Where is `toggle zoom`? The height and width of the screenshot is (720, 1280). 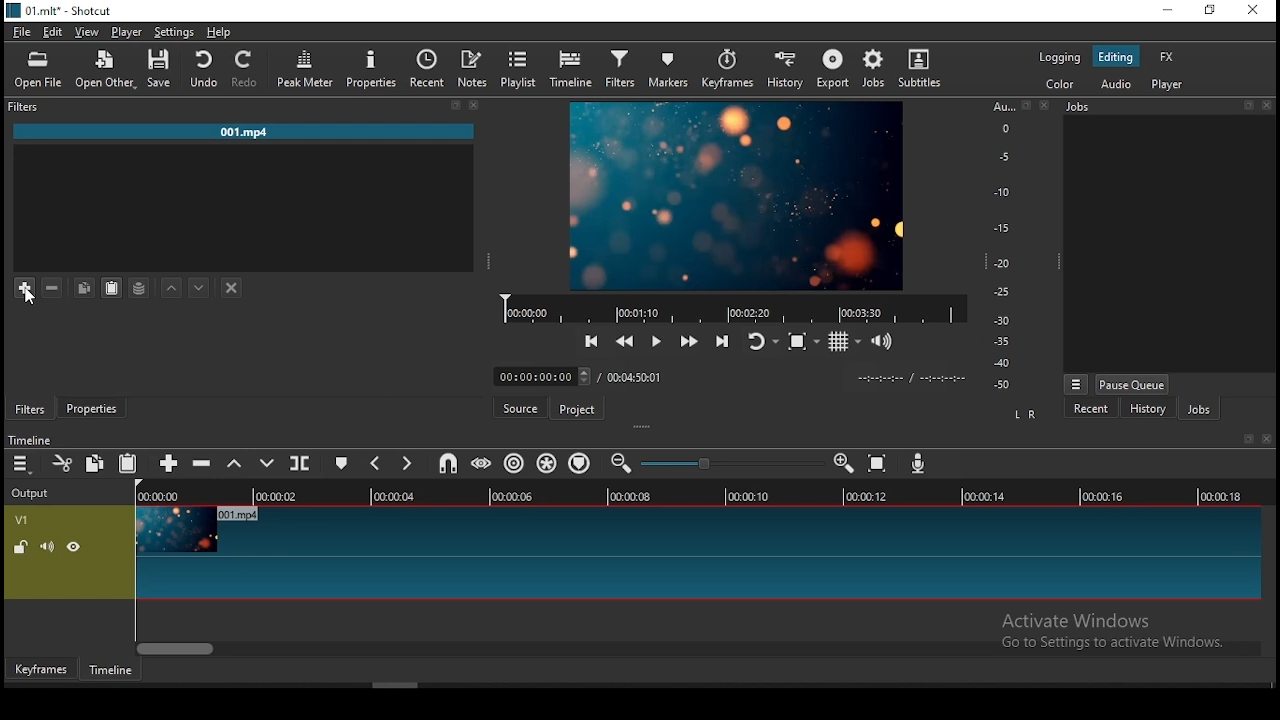
toggle zoom is located at coordinates (799, 342).